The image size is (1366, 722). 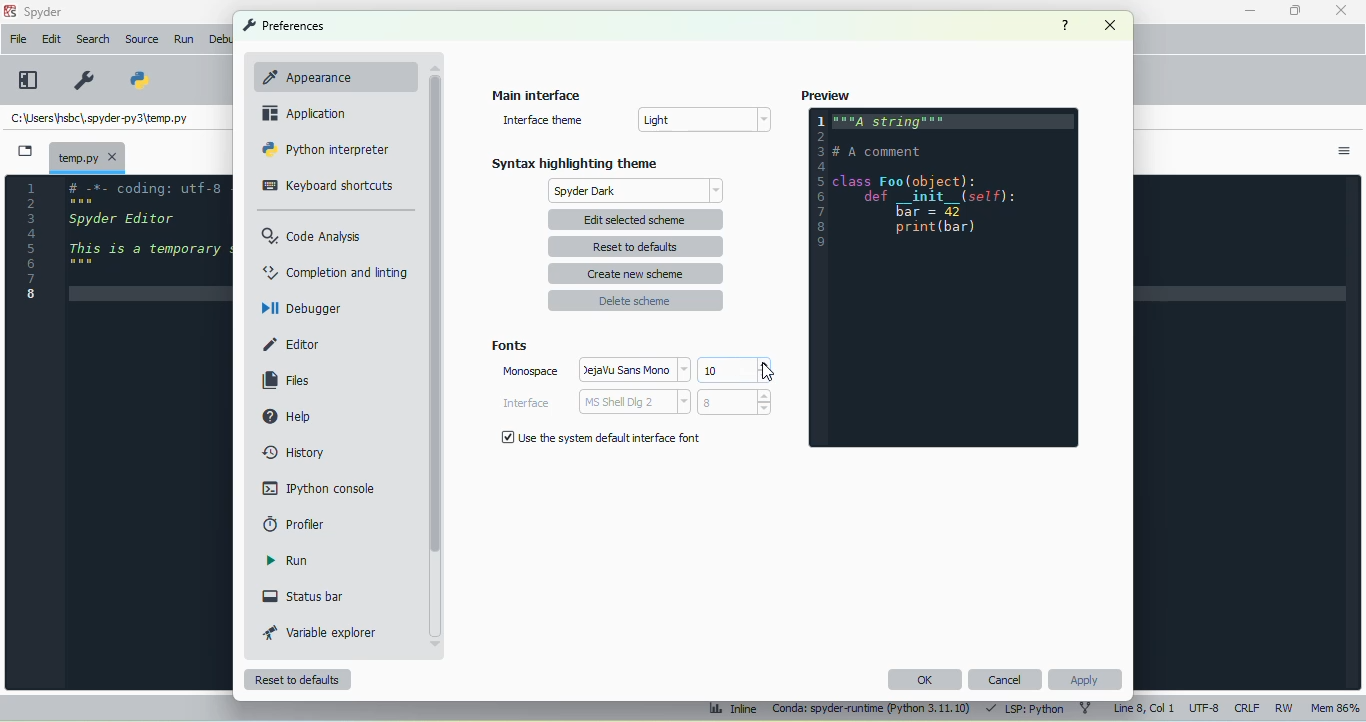 What do you see at coordinates (313, 235) in the screenshot?
I see `code analysis` at bounding box center [313, 235].